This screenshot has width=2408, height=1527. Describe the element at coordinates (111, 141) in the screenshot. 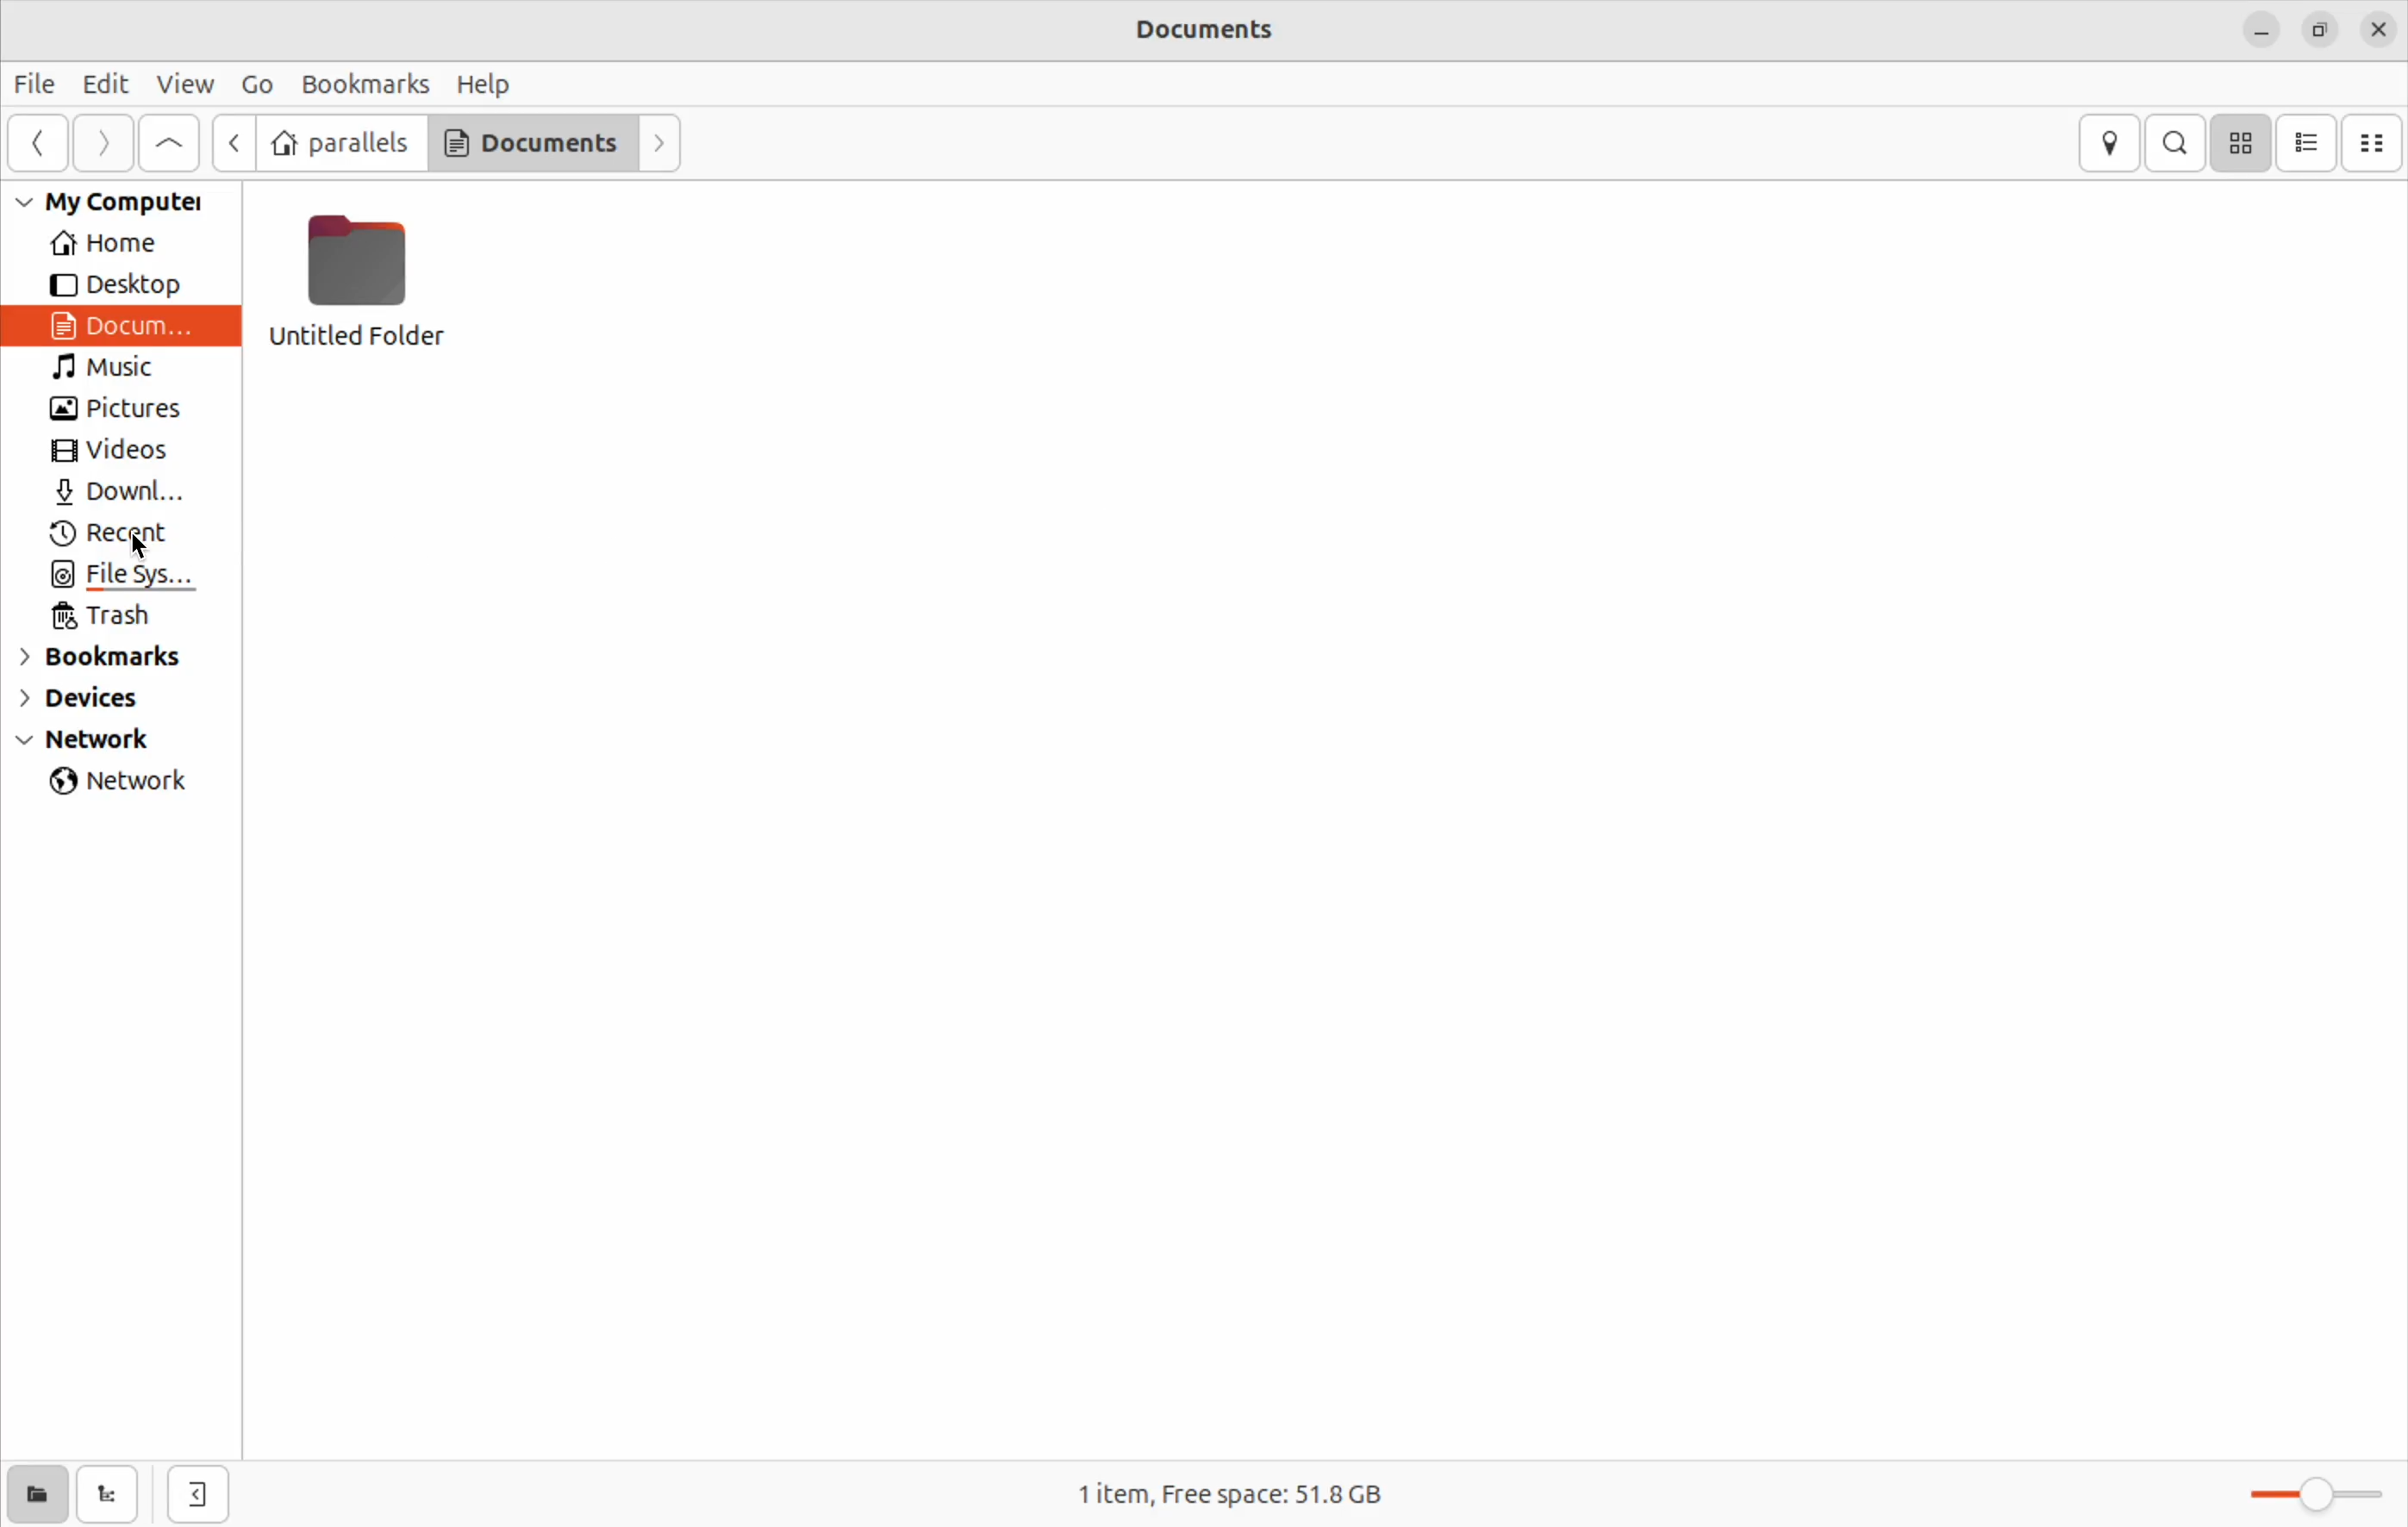

I see `next` at that location.